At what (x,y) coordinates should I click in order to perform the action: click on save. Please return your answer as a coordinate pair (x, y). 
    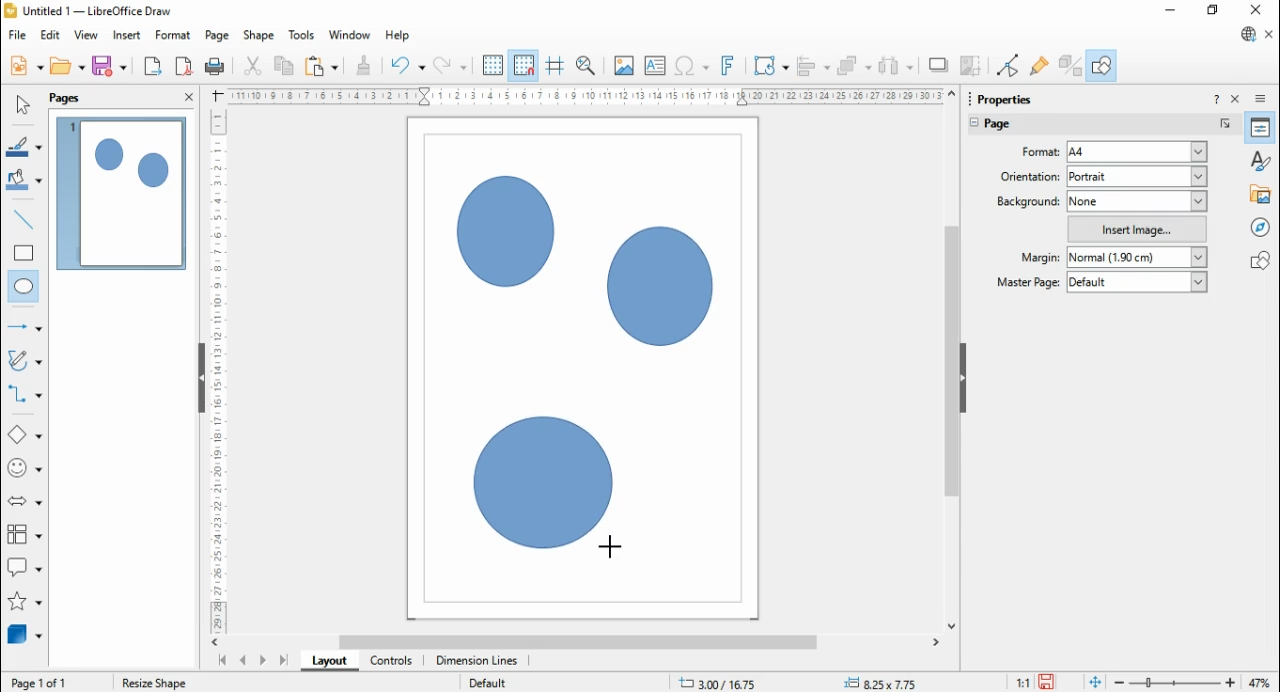
    Looking at the image, I should click on (1049, 682).